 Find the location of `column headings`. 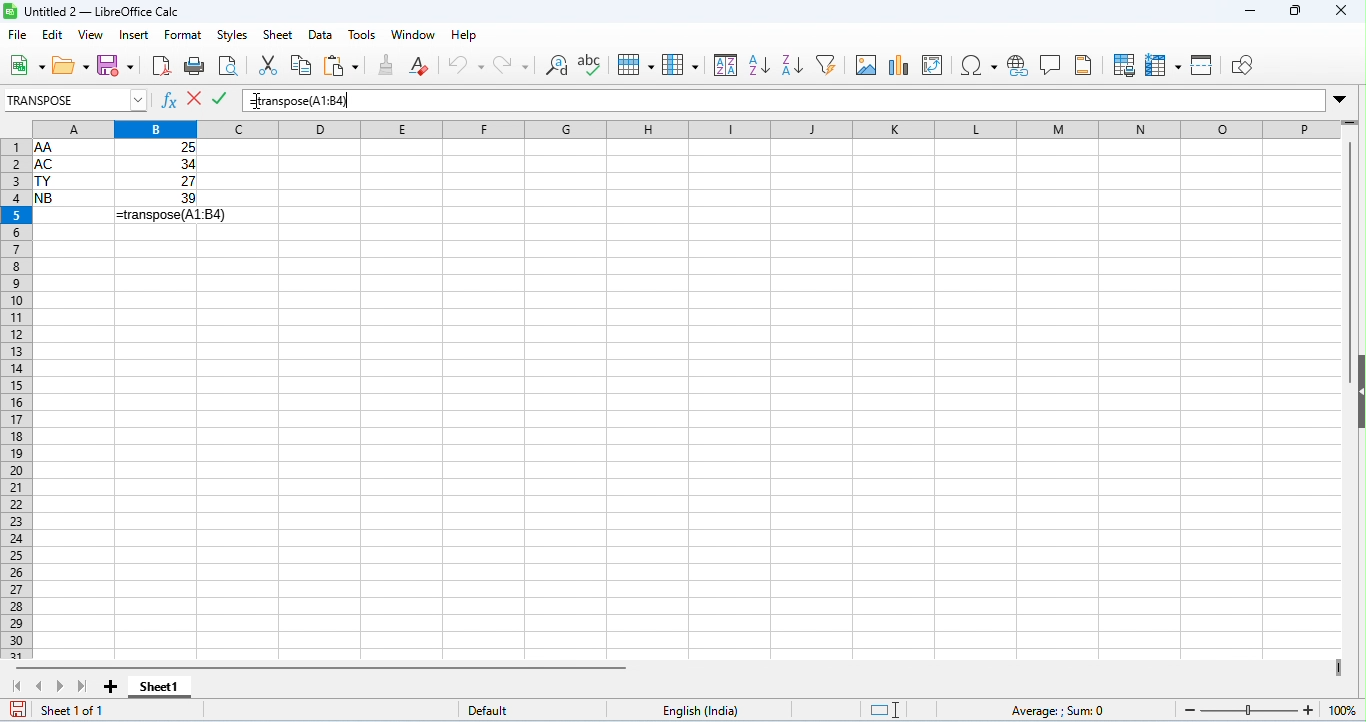

column headings is located at coordinates (677, 127).